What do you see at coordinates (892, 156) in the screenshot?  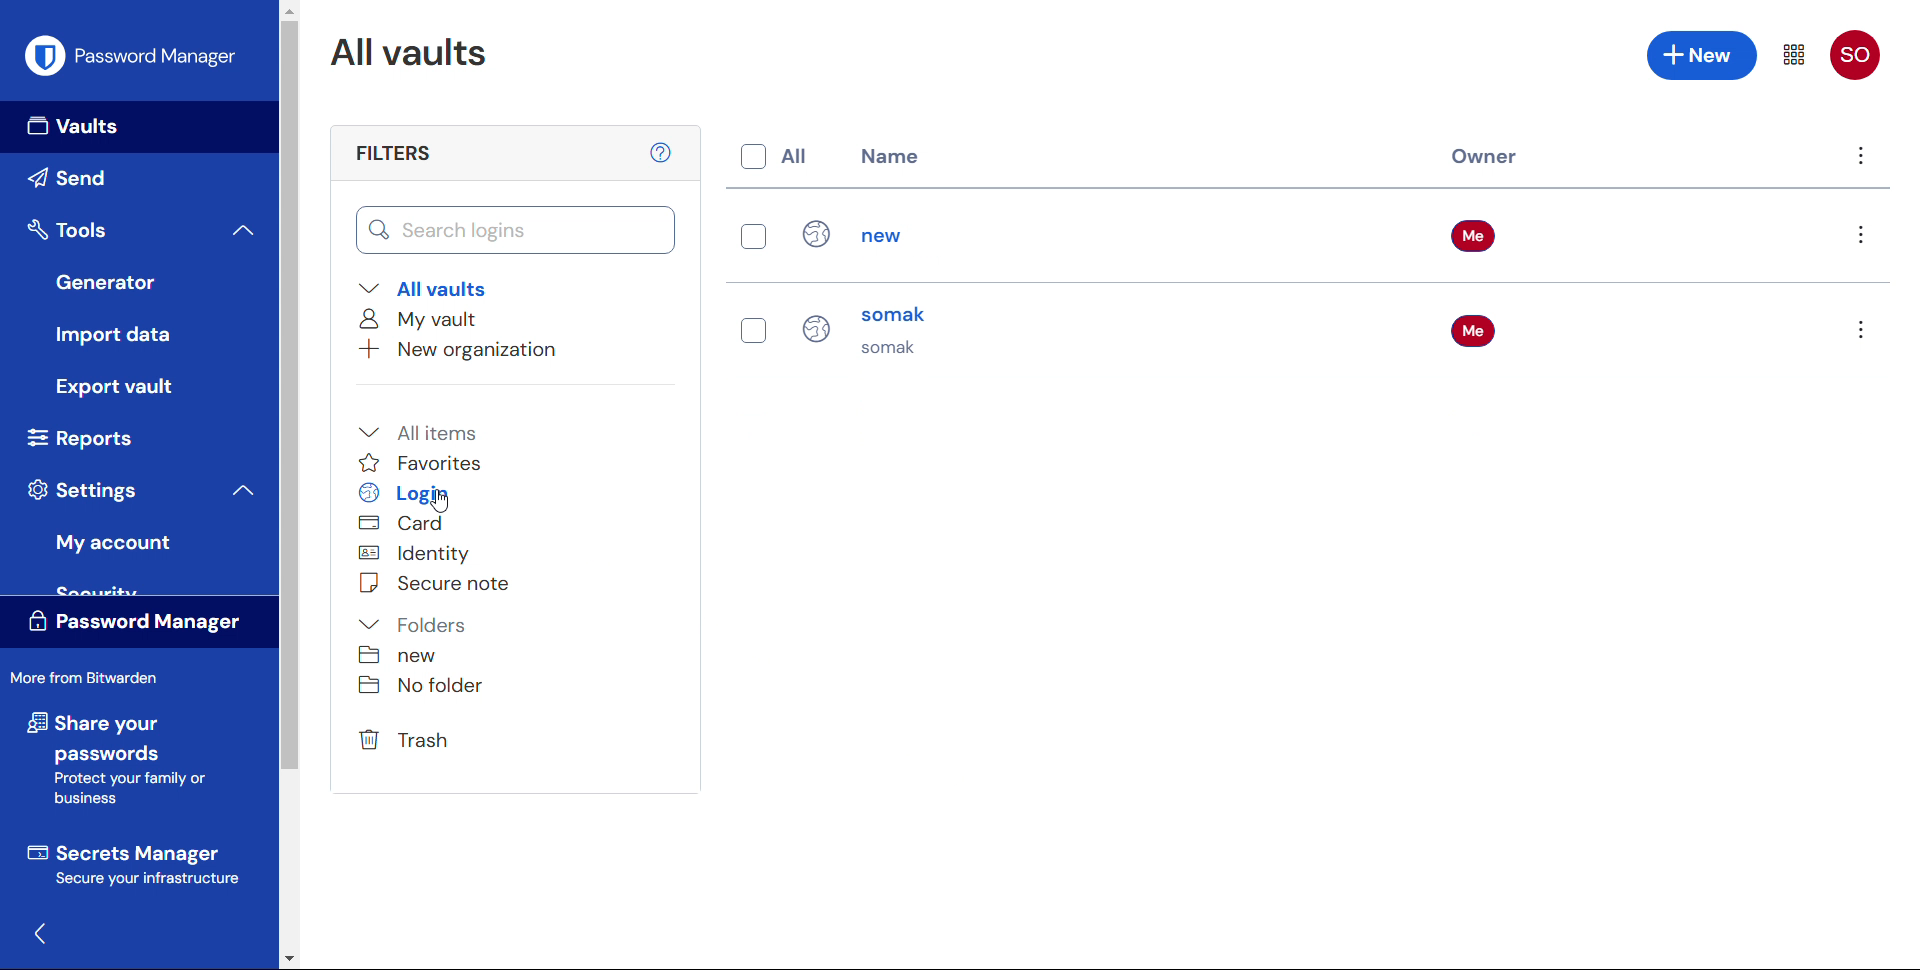 I see `name ` at bounding box center [892, 156].